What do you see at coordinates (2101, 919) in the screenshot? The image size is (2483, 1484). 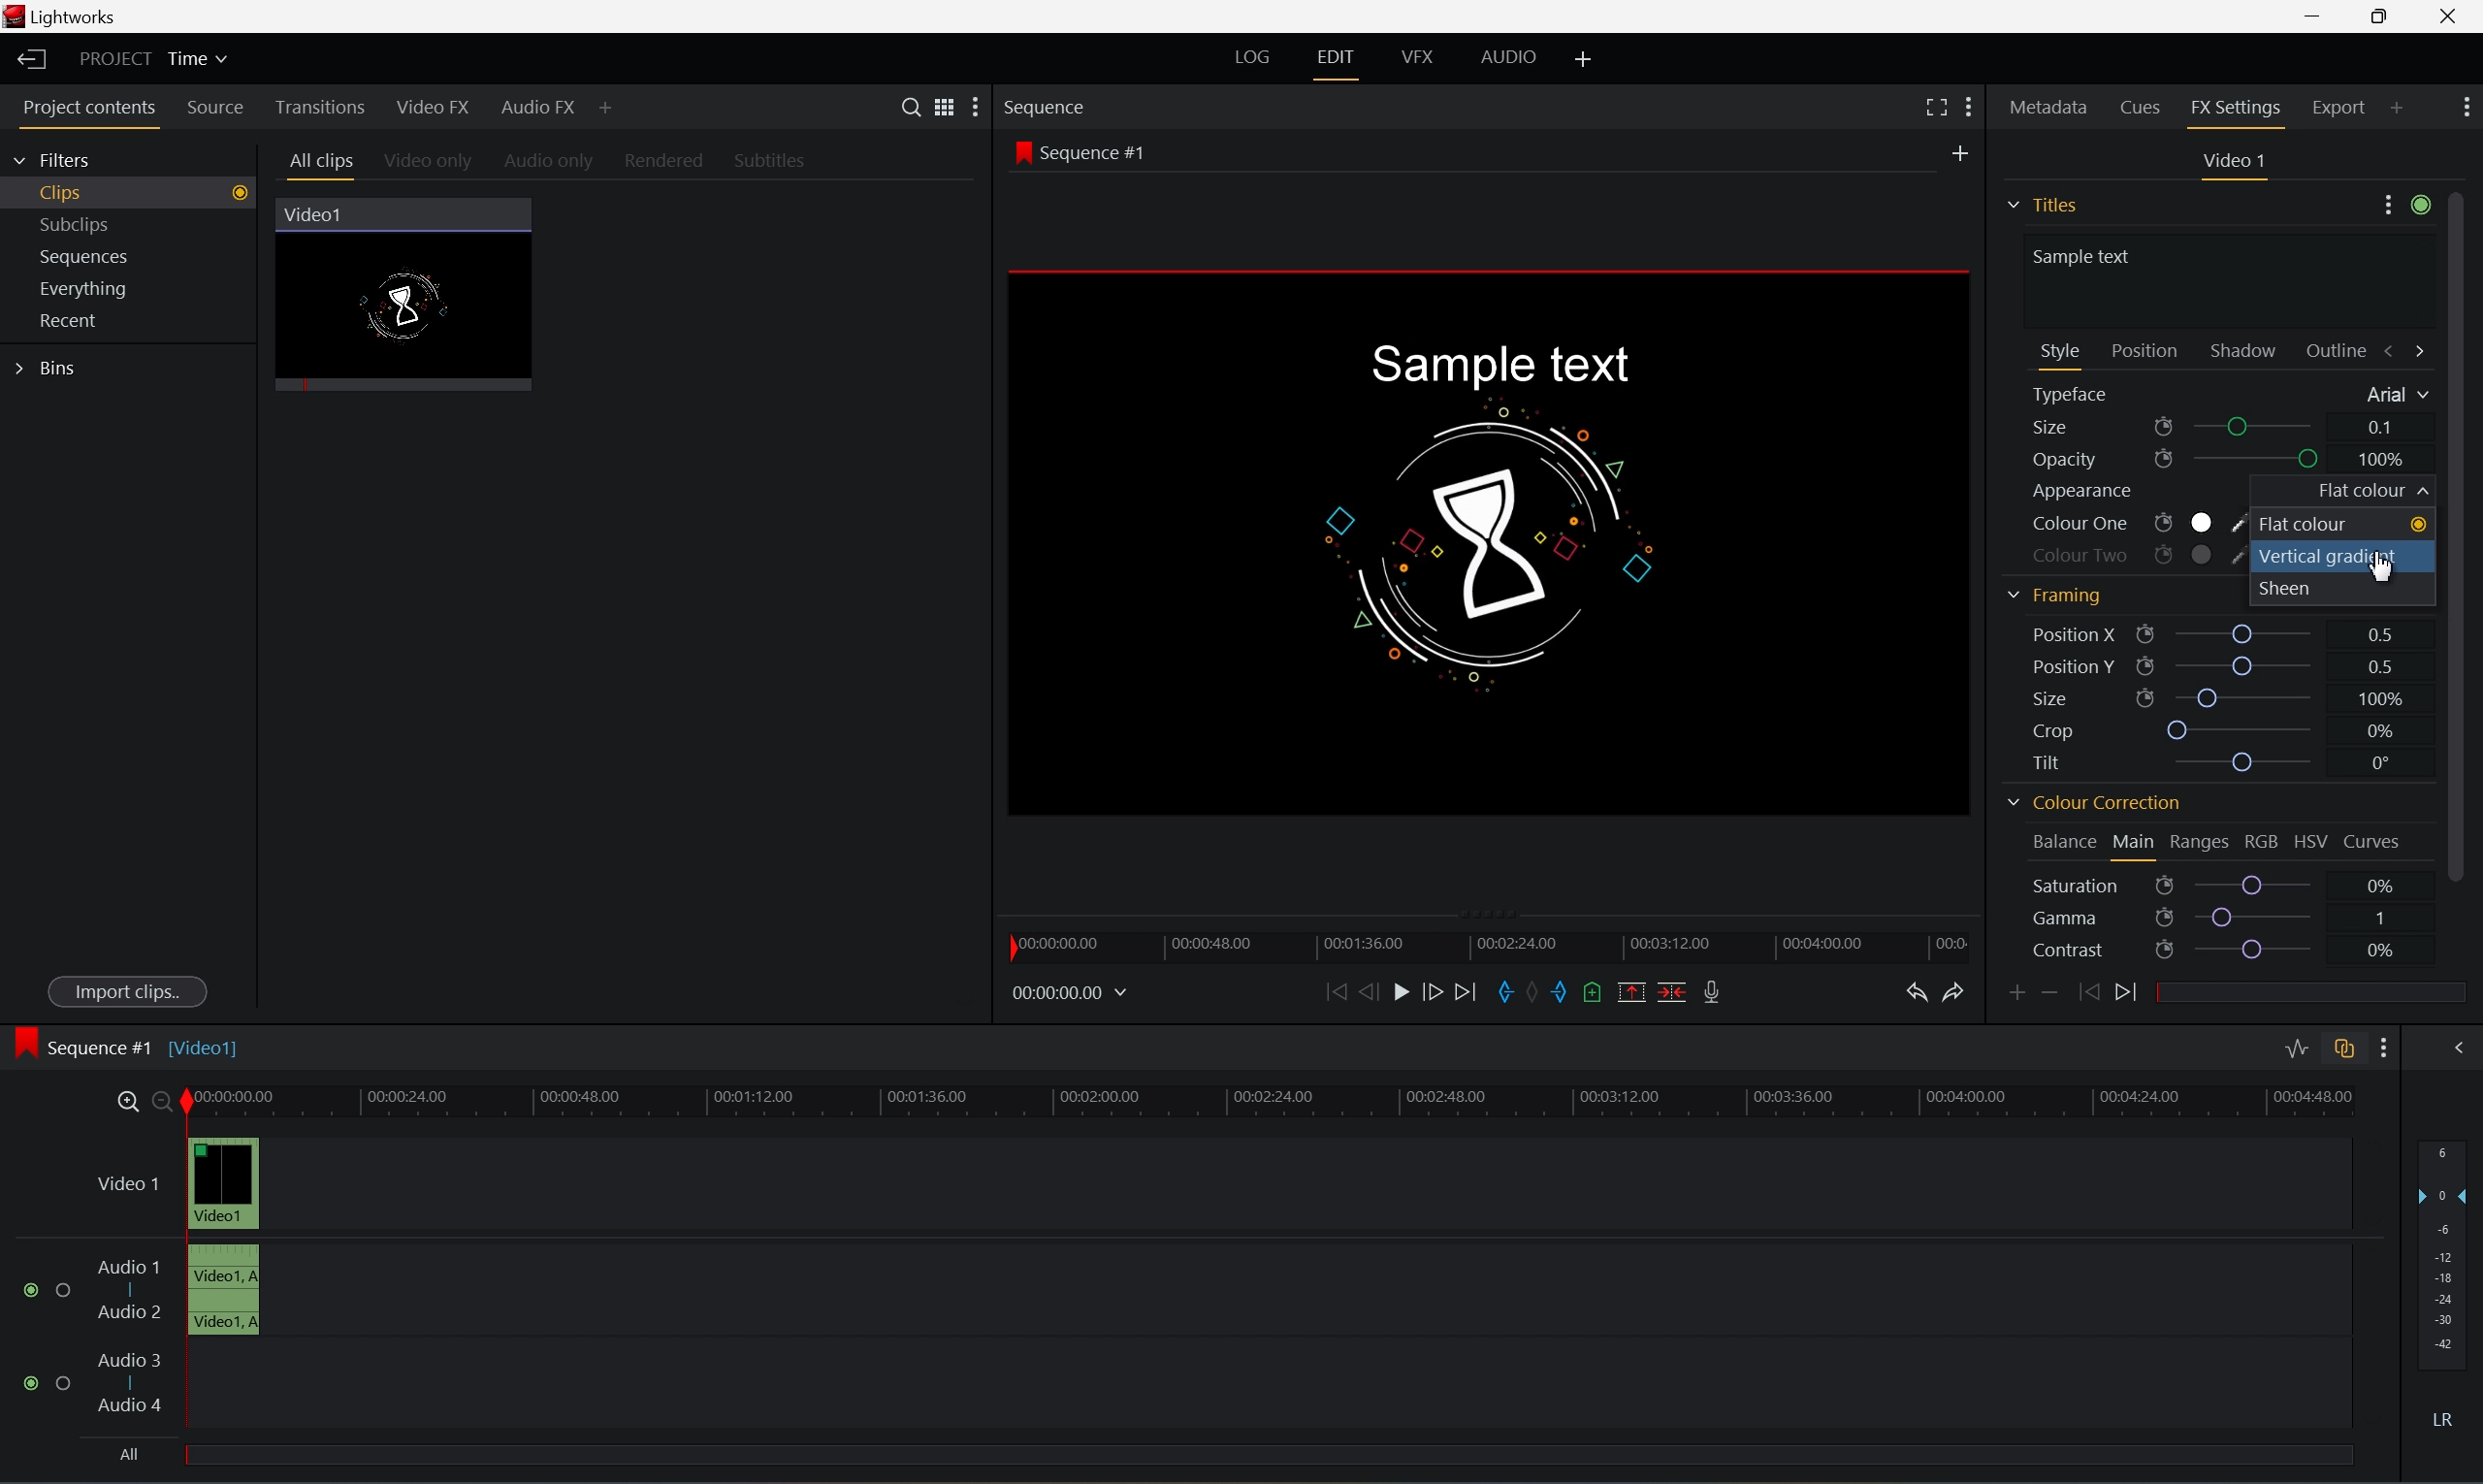 I see `gamma` at bounding box center [2101, 919].